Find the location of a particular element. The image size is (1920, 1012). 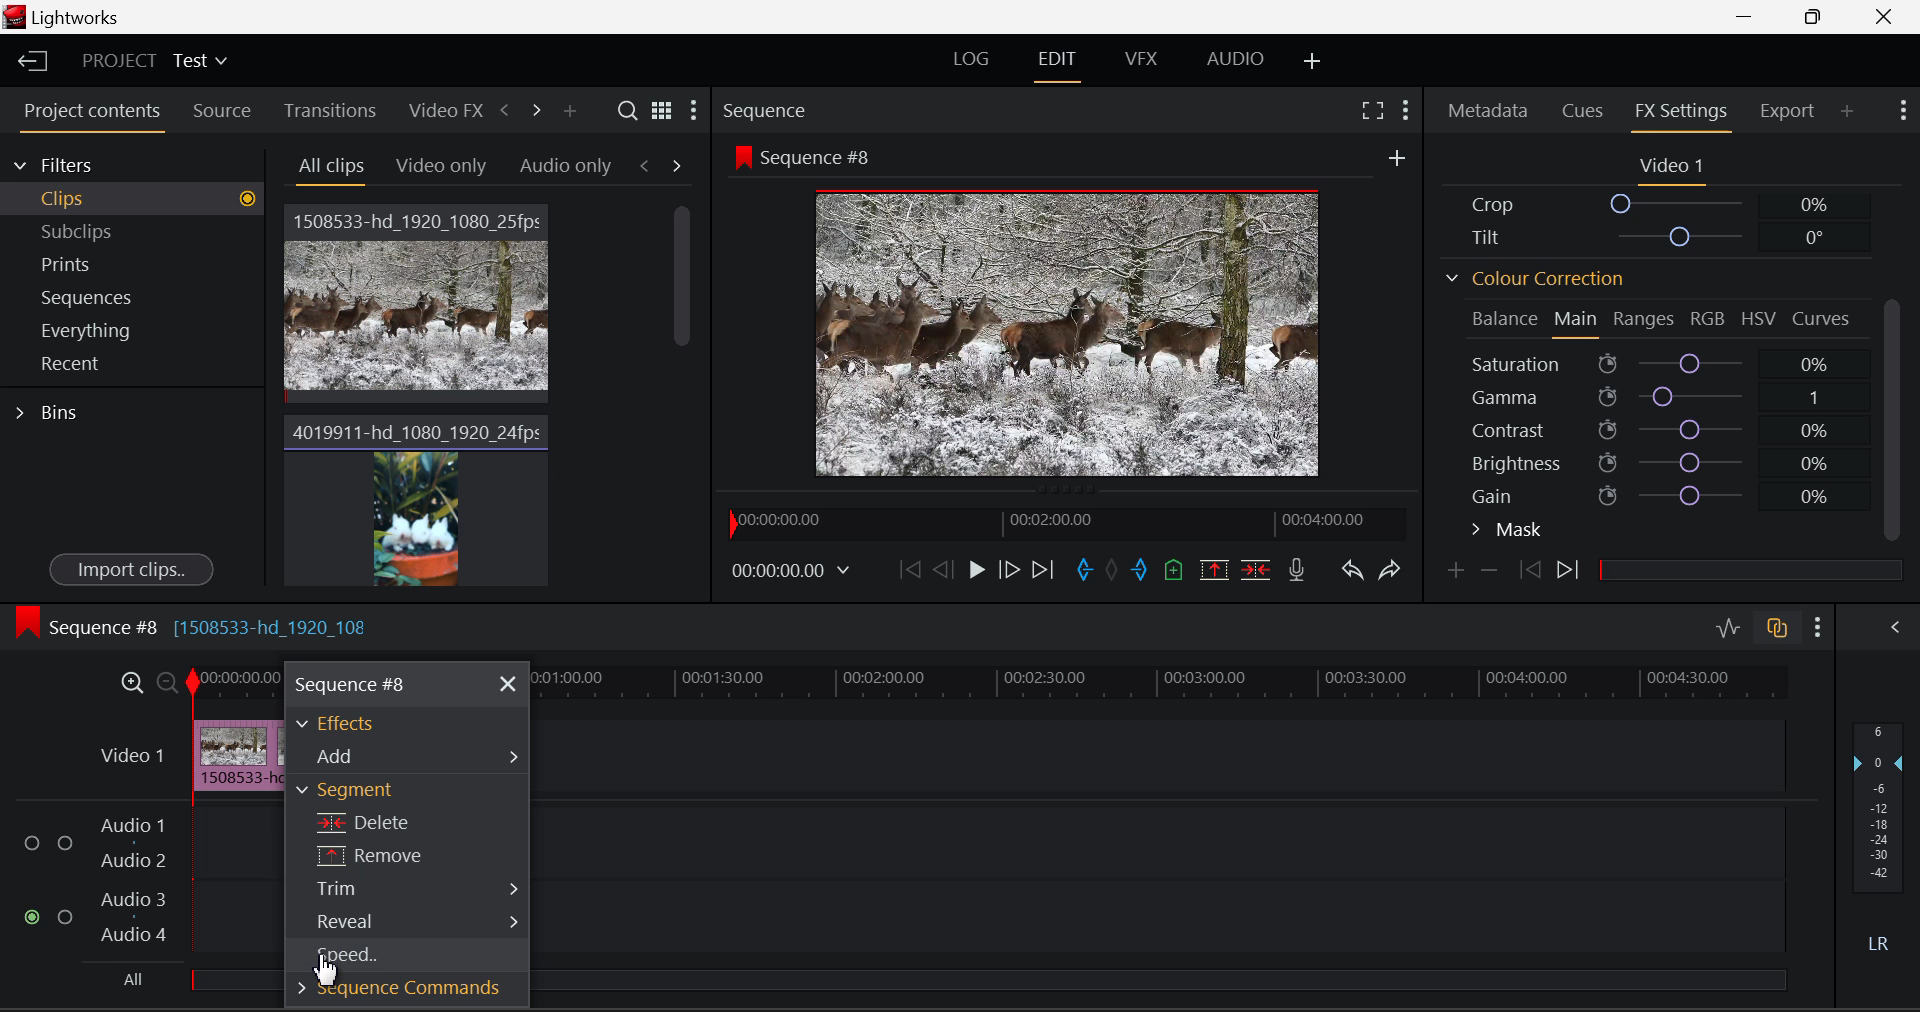

Sequence #8 Video Preview is located at coordinates (1067, 334).